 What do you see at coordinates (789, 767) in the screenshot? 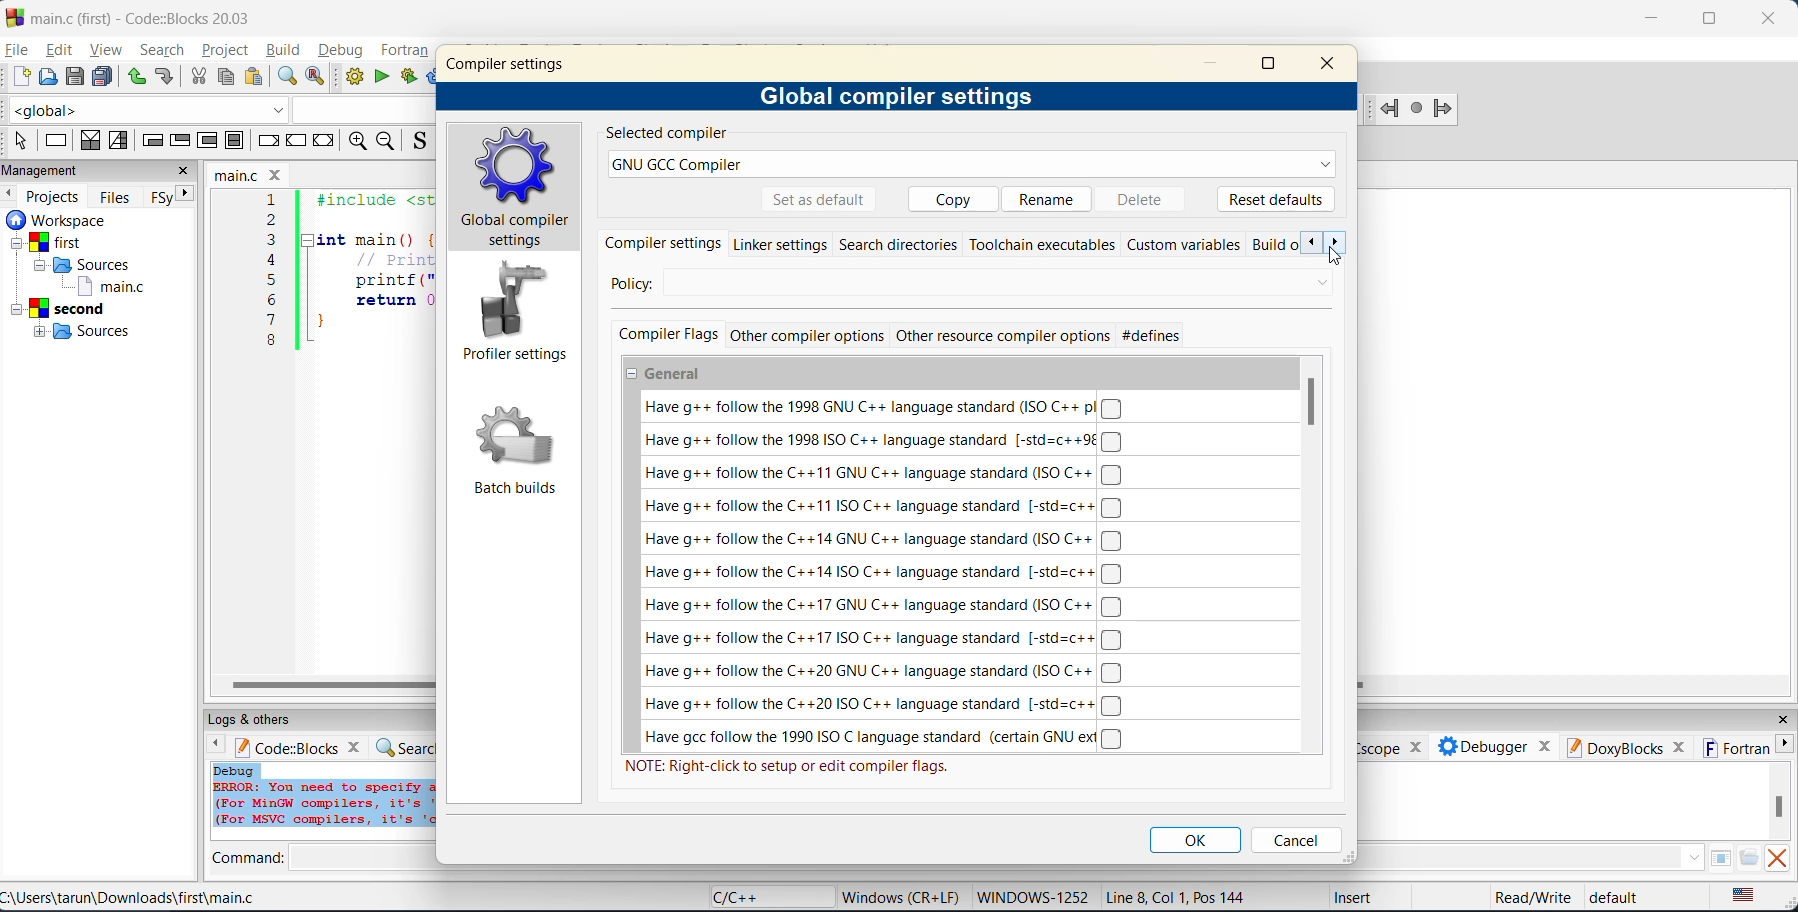
I see `NOTE: Right-click to setup or edit compiler flags.` at bounding box center [789, 767].